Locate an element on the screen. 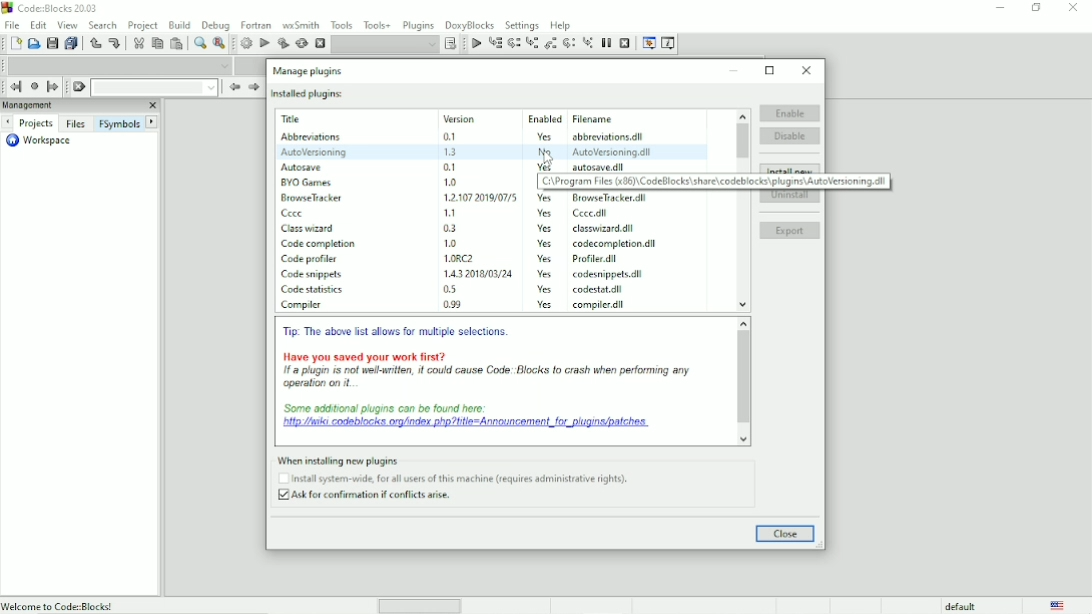 This screenshot has height=614, width=1092. Step into instruction is located at coordinates (587, 43).